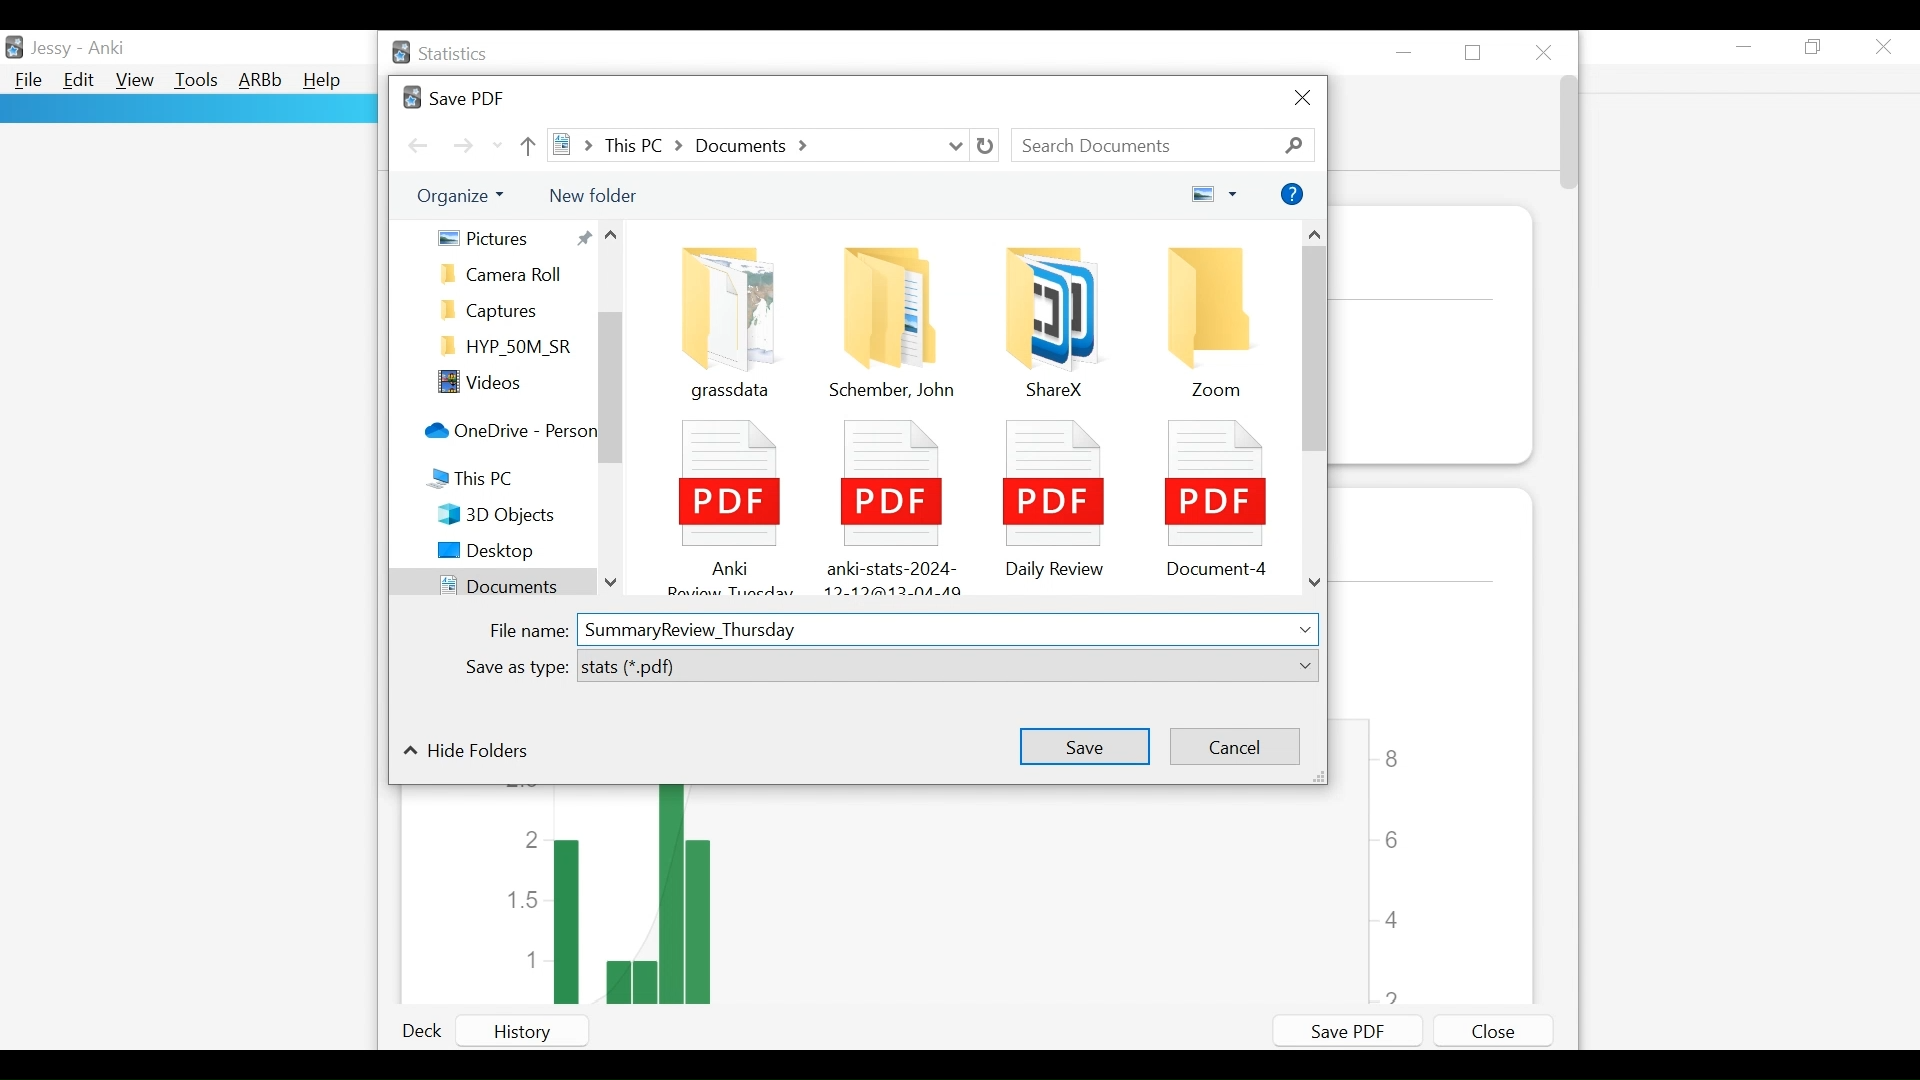 This screenshot has height=1080, width=1920. What do you see at coordinates (196, 82) in the screenshot?
I see `Tools` at bounding box center [196, 82].